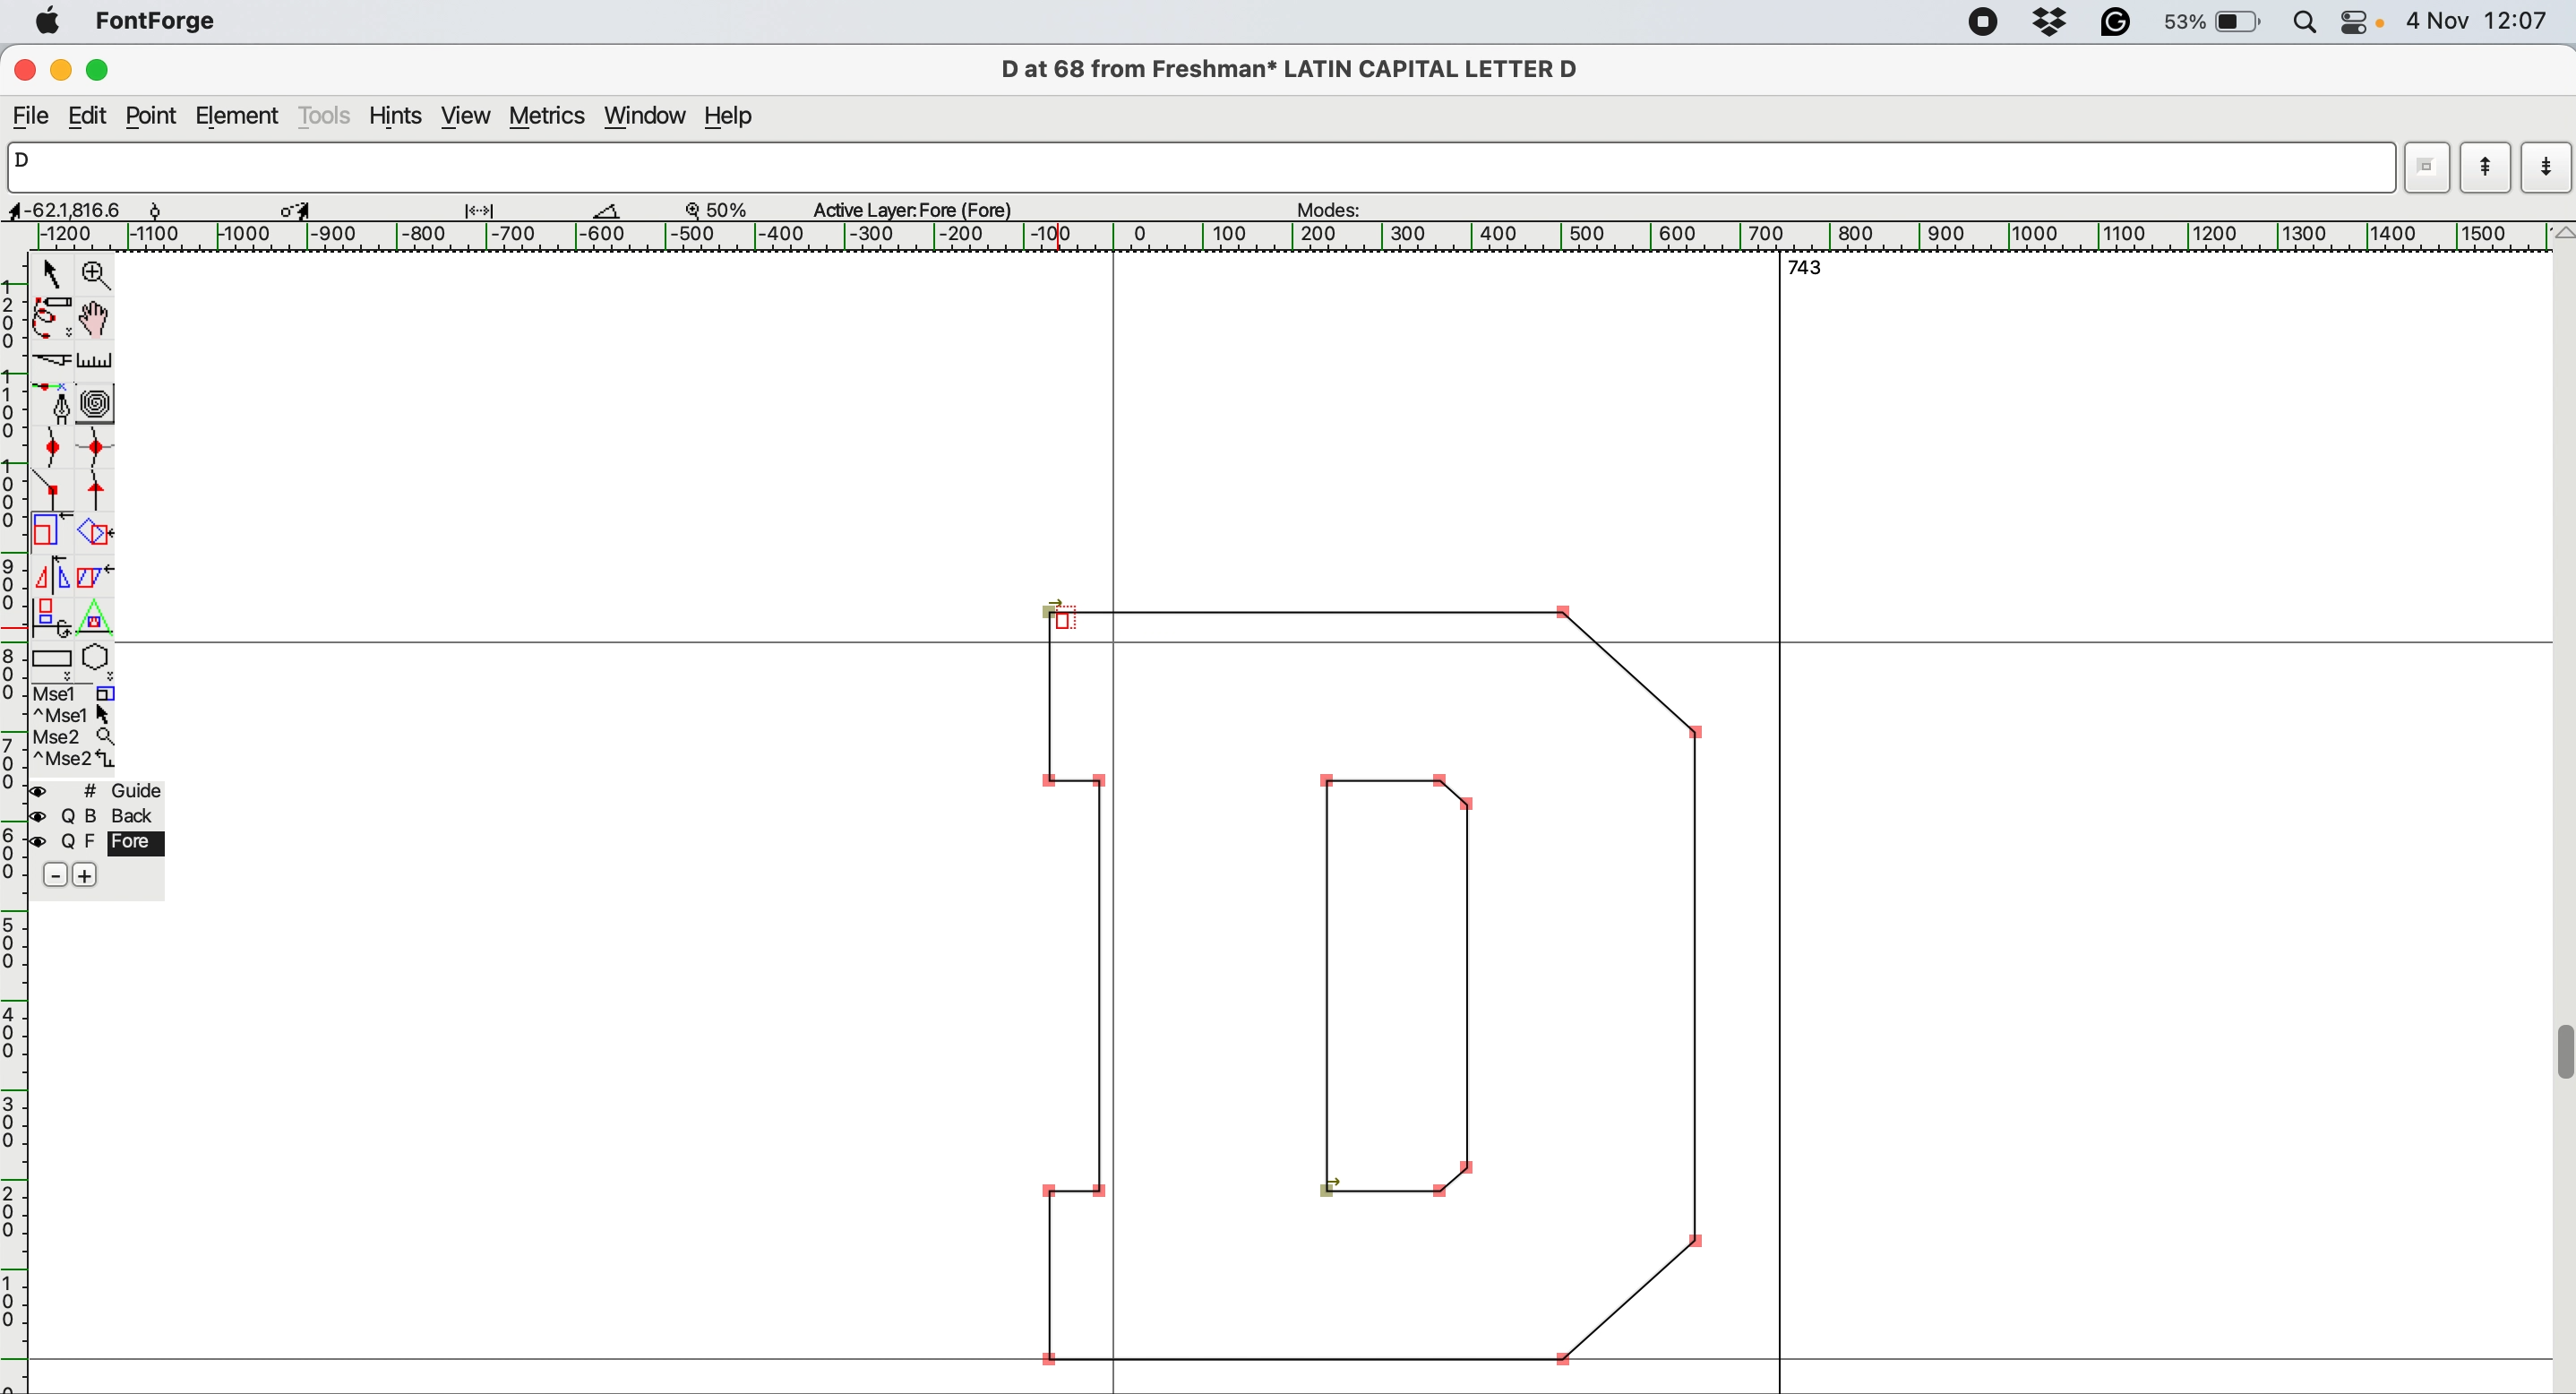 Image resolution: width=2576 pixels, height=1394 pixels. Describe the element at coordinates (1297, 69) in the screenshot. I see `D at 68 from Freshman* LATIN CAPITAL LETTER D` at that location.